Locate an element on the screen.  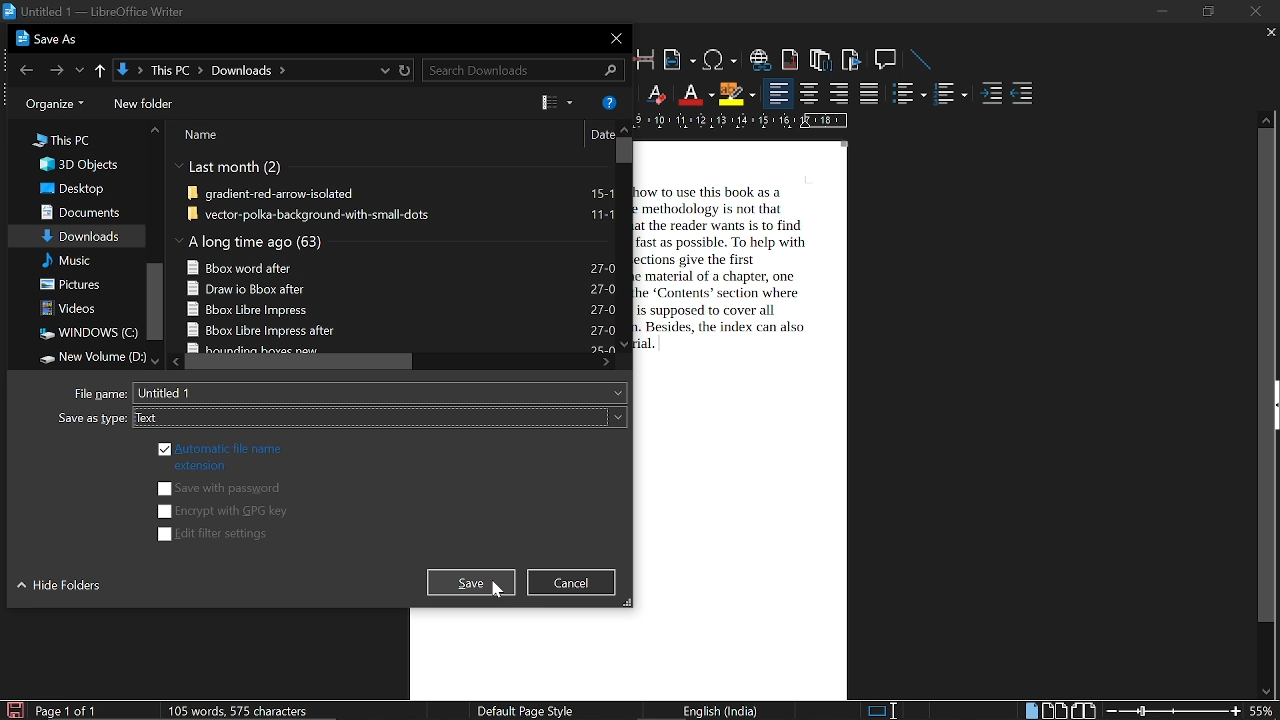
eraser is located at coordinates (654, 93).